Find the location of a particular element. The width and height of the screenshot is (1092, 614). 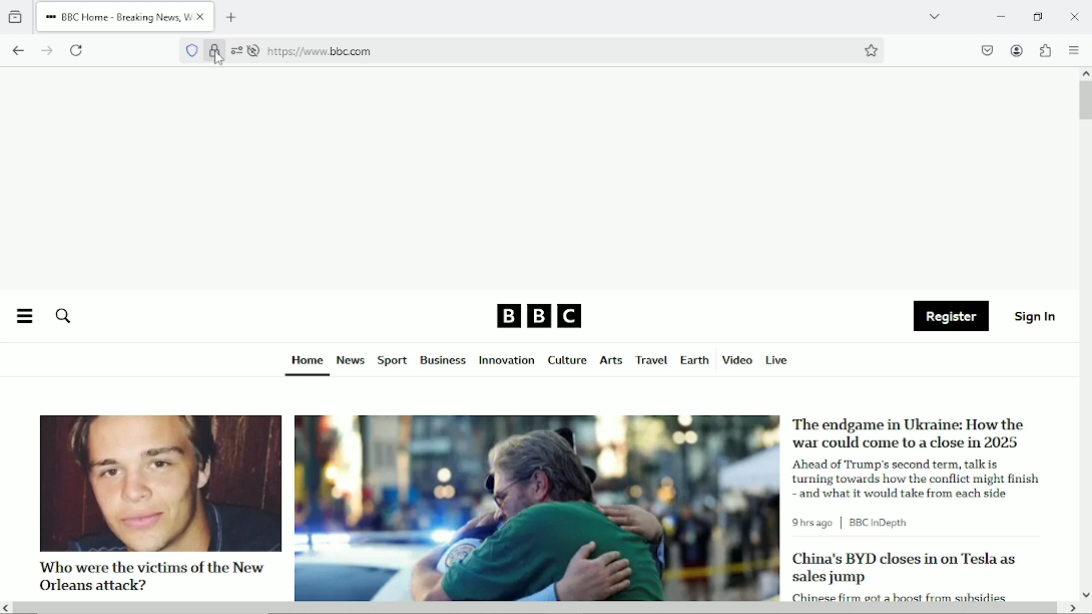

Home is located at coordinates (306, 360).